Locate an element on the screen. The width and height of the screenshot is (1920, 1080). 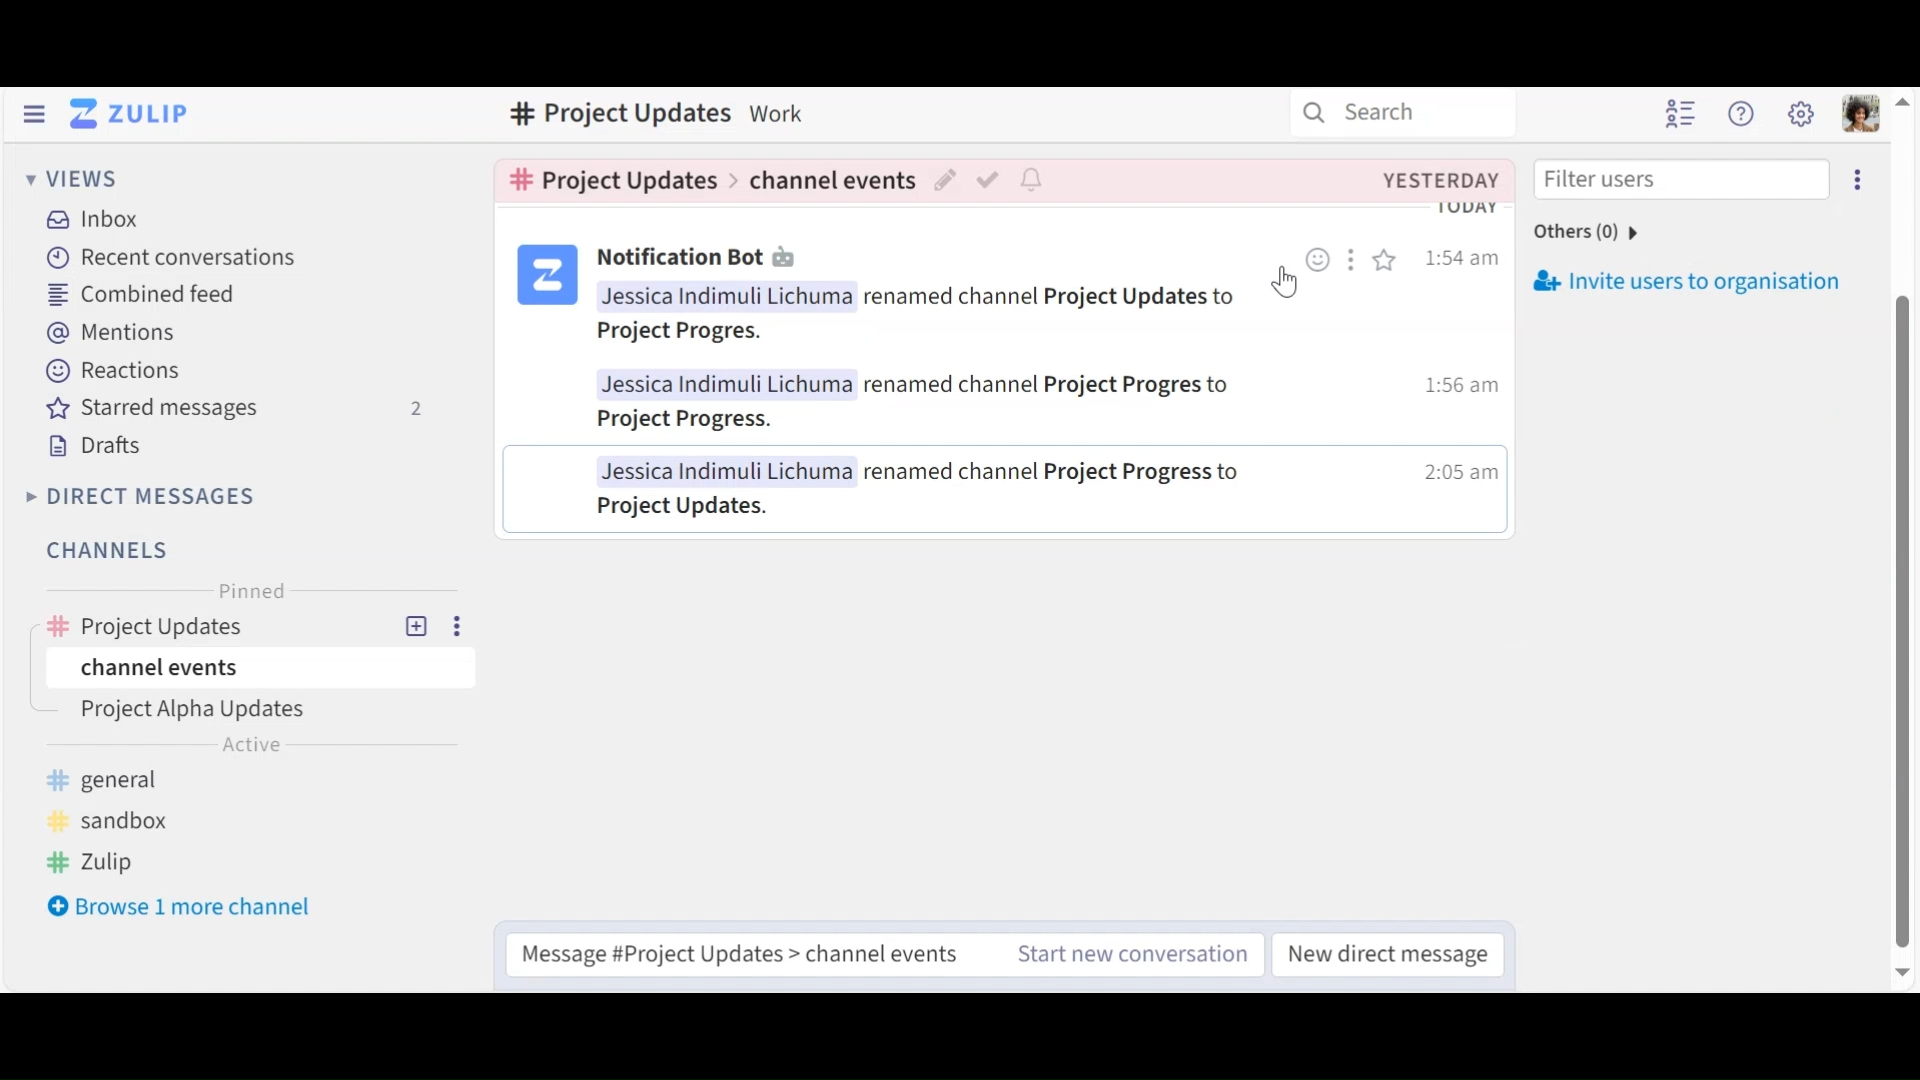
Mentions is located at coordinates (116, 332).